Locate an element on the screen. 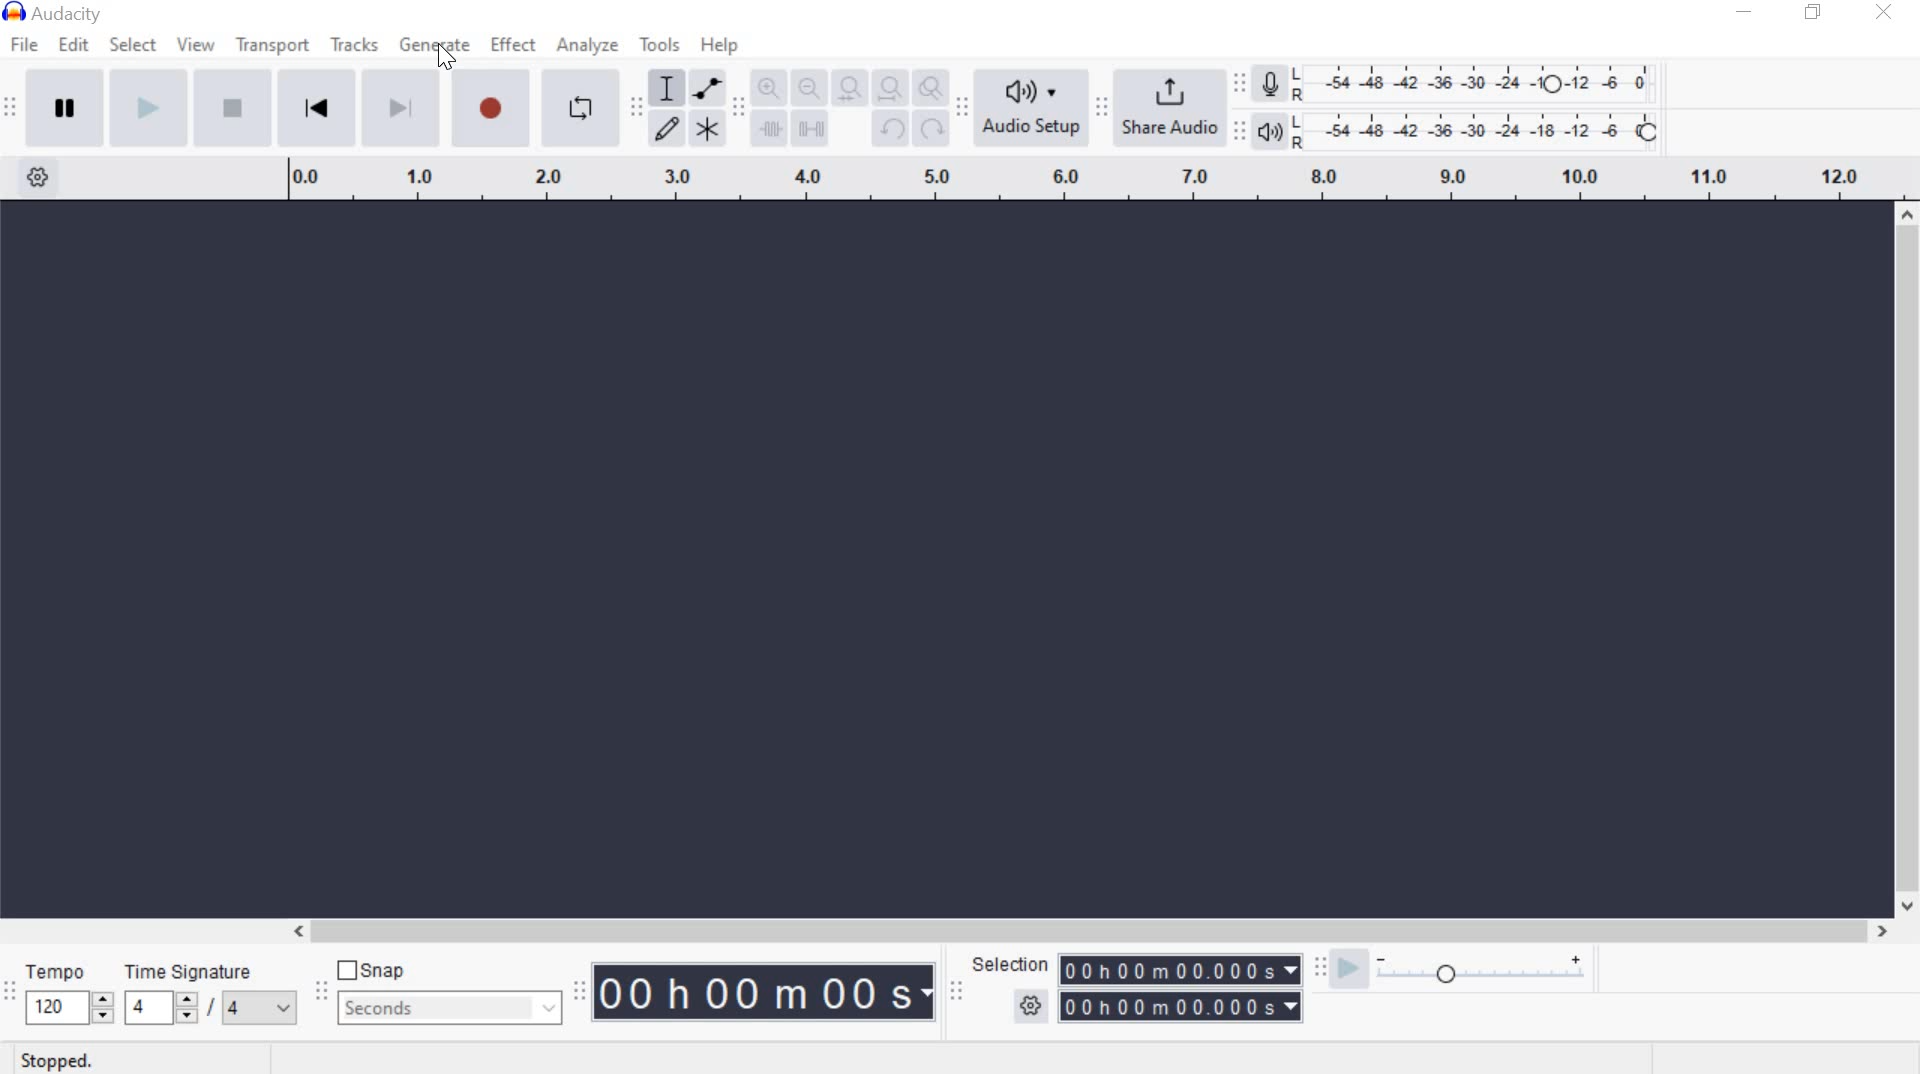 This screenshot has width=1920, height=1074. seconds is located at coordinates (451, 1009).